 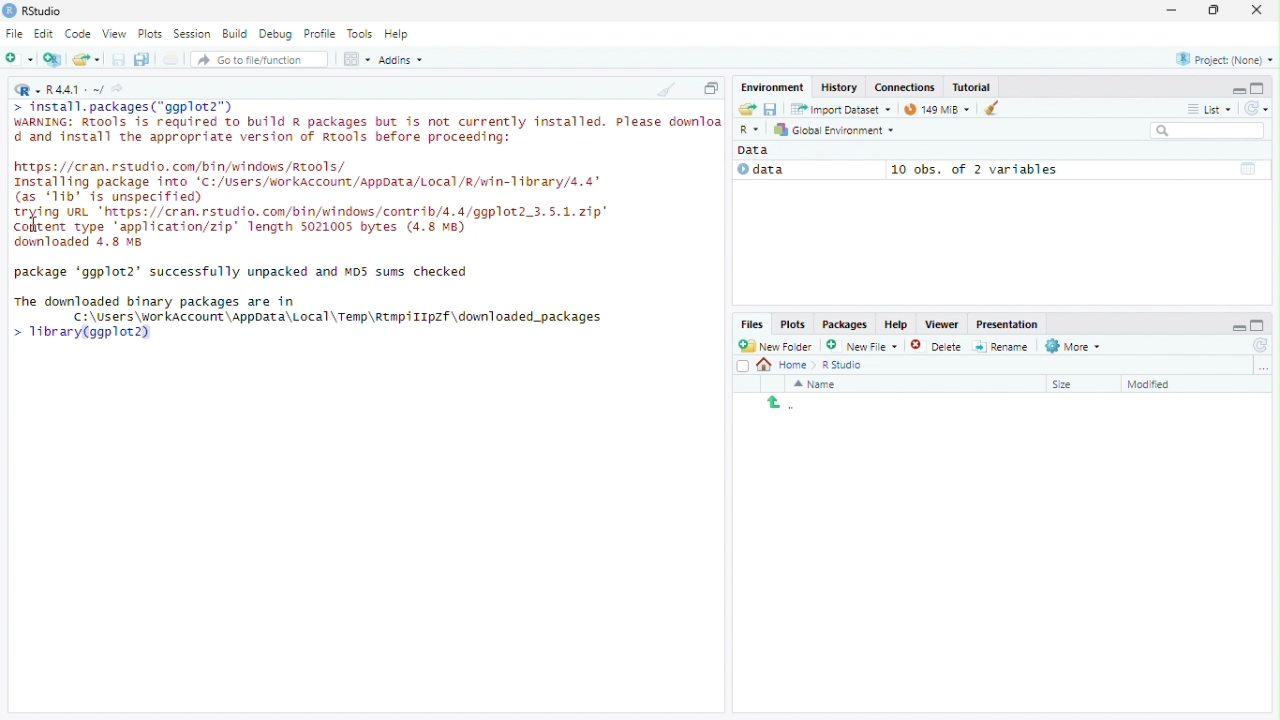 What do you see at coordinates (845, 324) in the screenshot?
I see `Packages` at bounding box center [845, 324].